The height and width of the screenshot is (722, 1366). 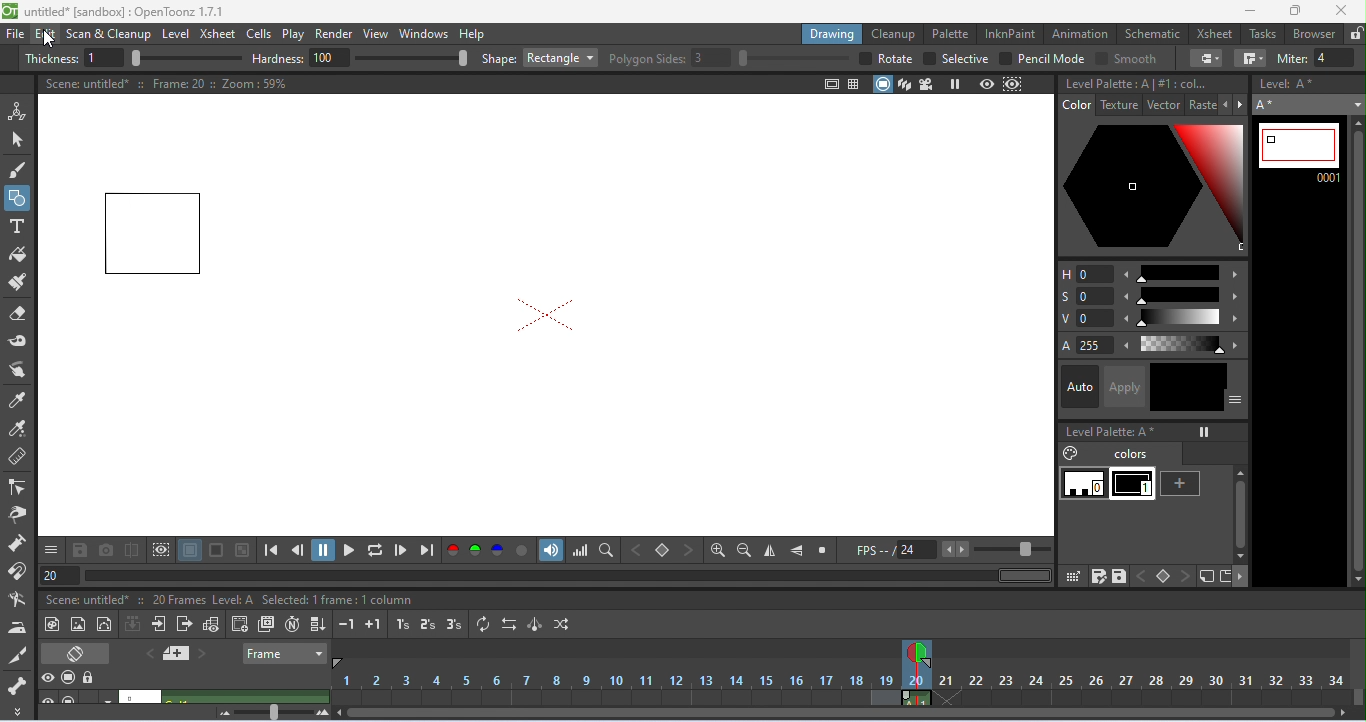 What do you see at coordinates (1355, 31) in the screenshot?
I see `lock rooms tab` at bounding box center [1355, 31].